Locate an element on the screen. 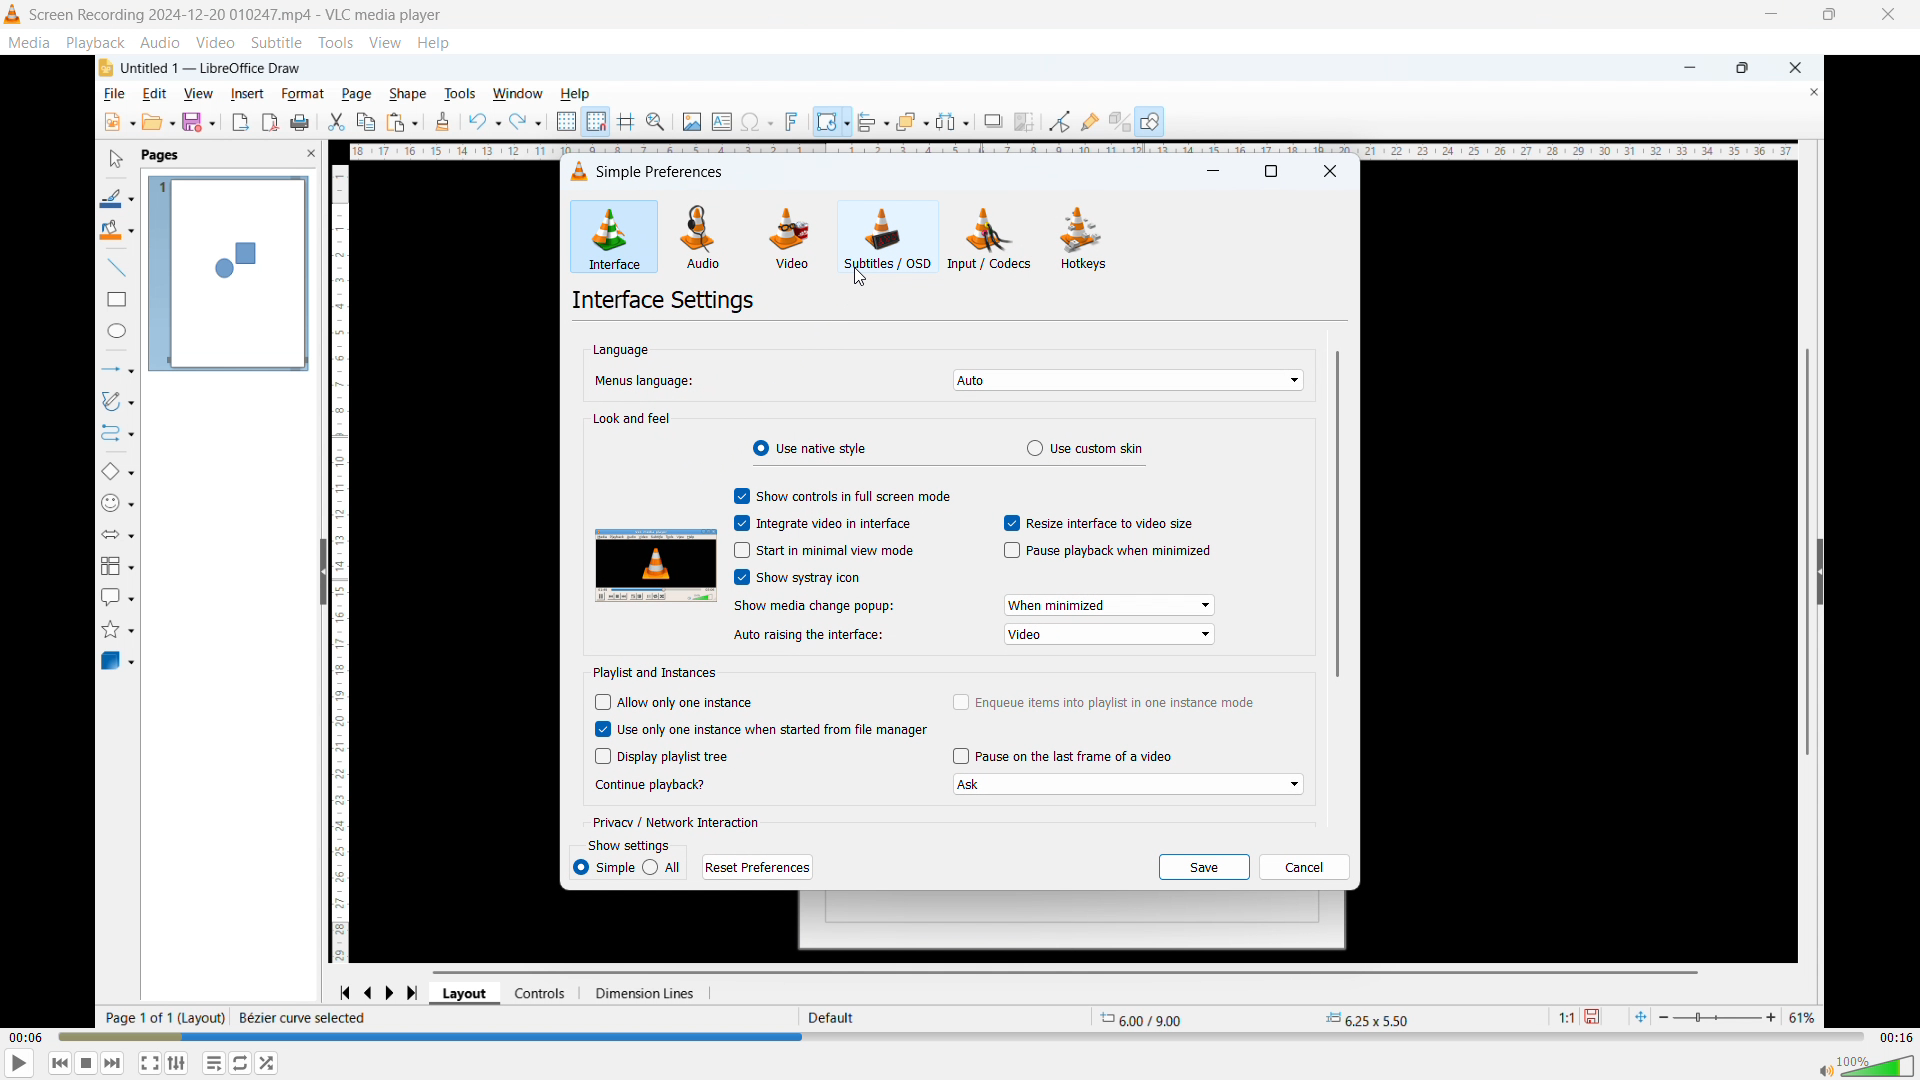 The image size is (1920, 1080). Playback continuing options  is located at coordinates (1126, 785).